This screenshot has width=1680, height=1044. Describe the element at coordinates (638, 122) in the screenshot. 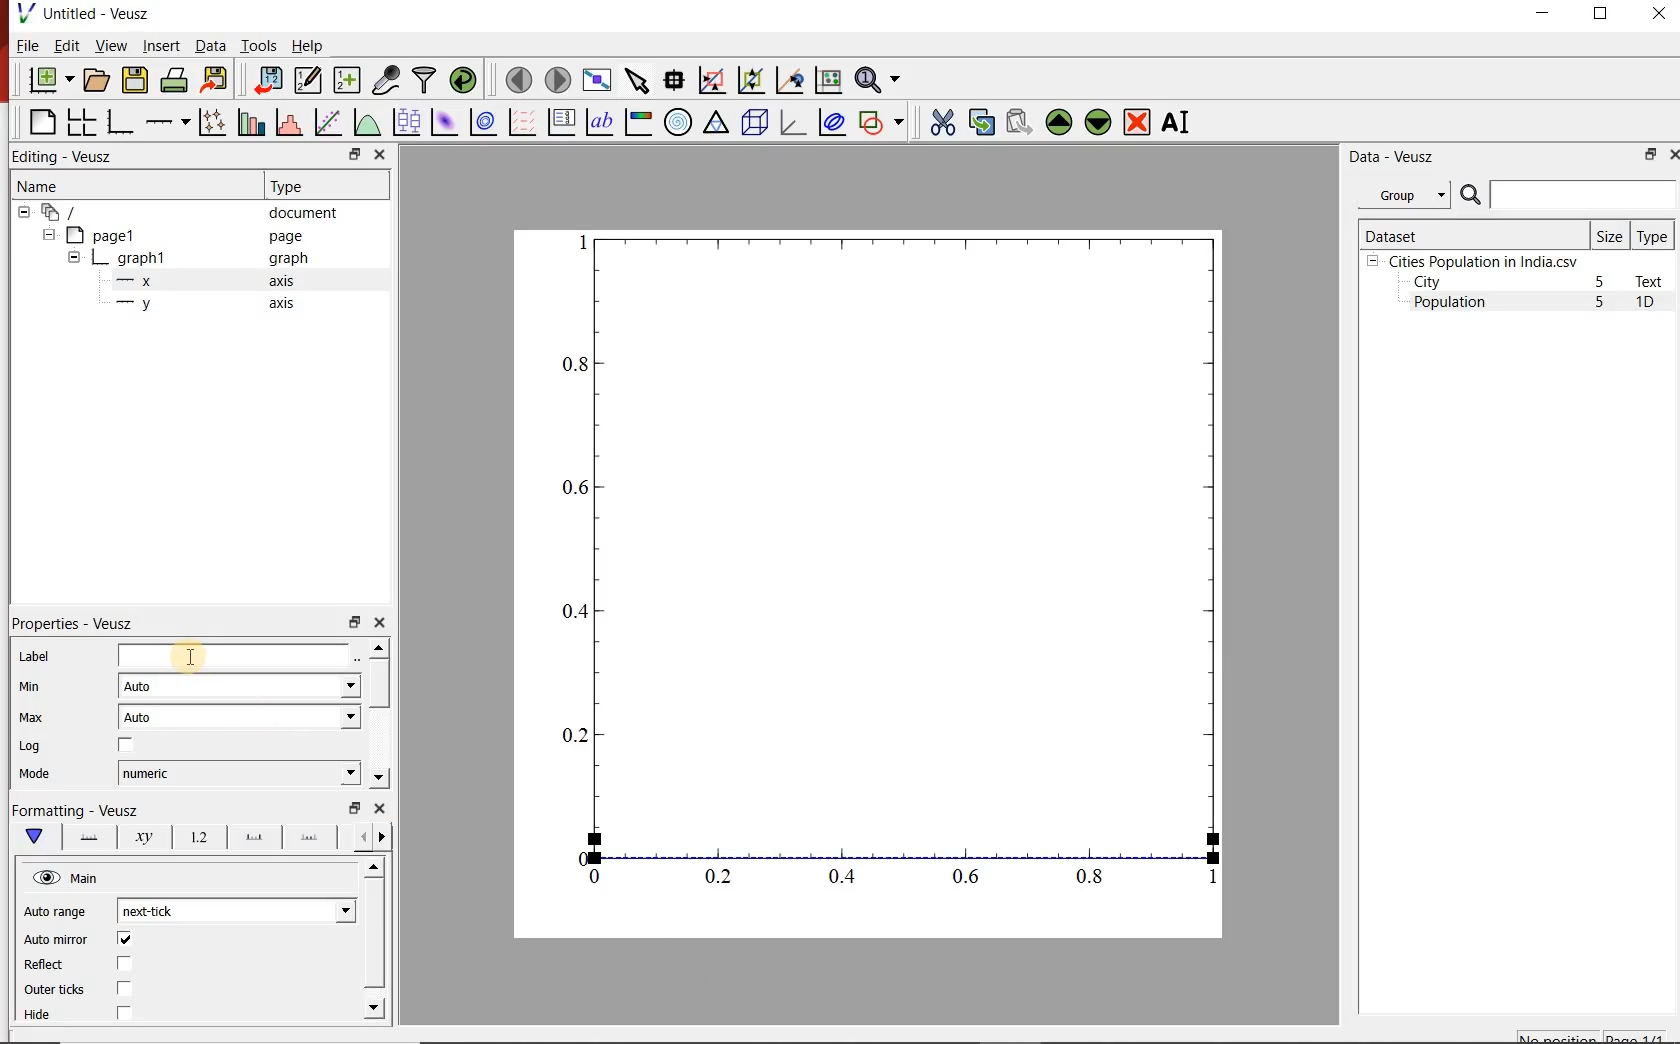

I see `image color bar` at that location.